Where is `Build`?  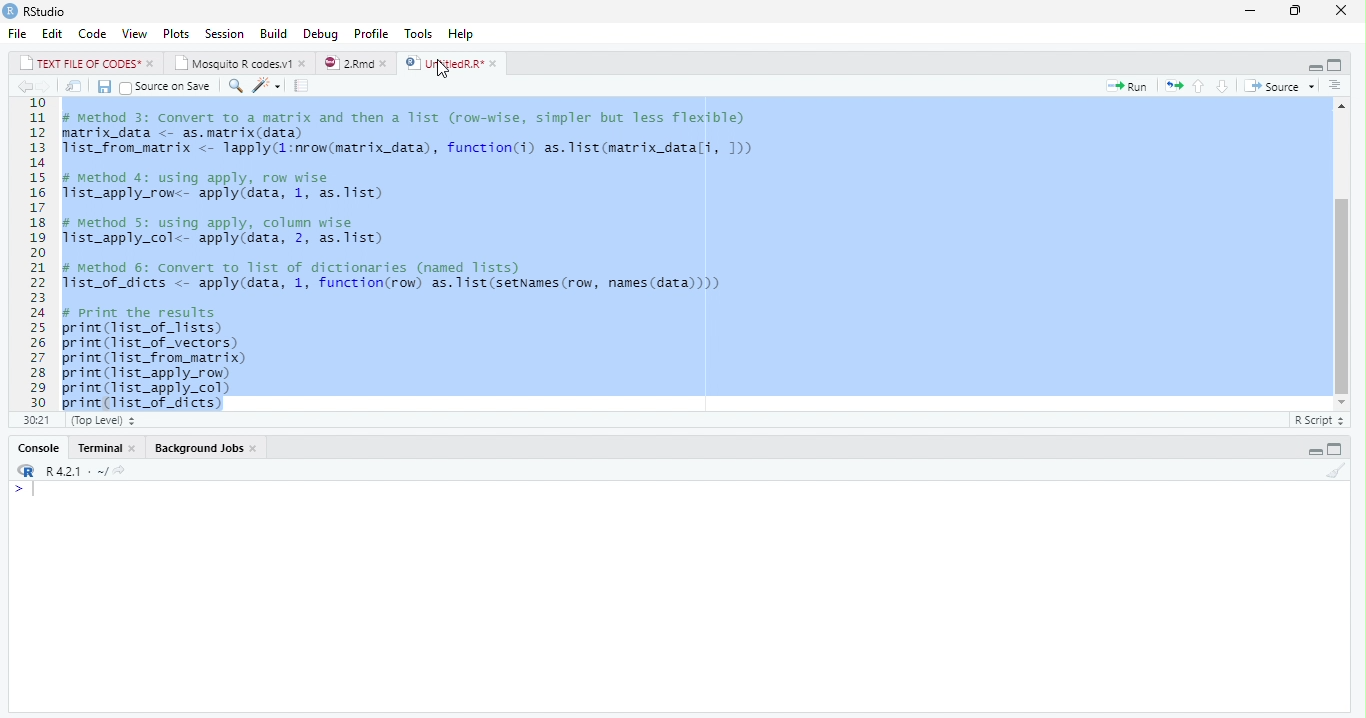
Build is located at coordinates (272, 33).